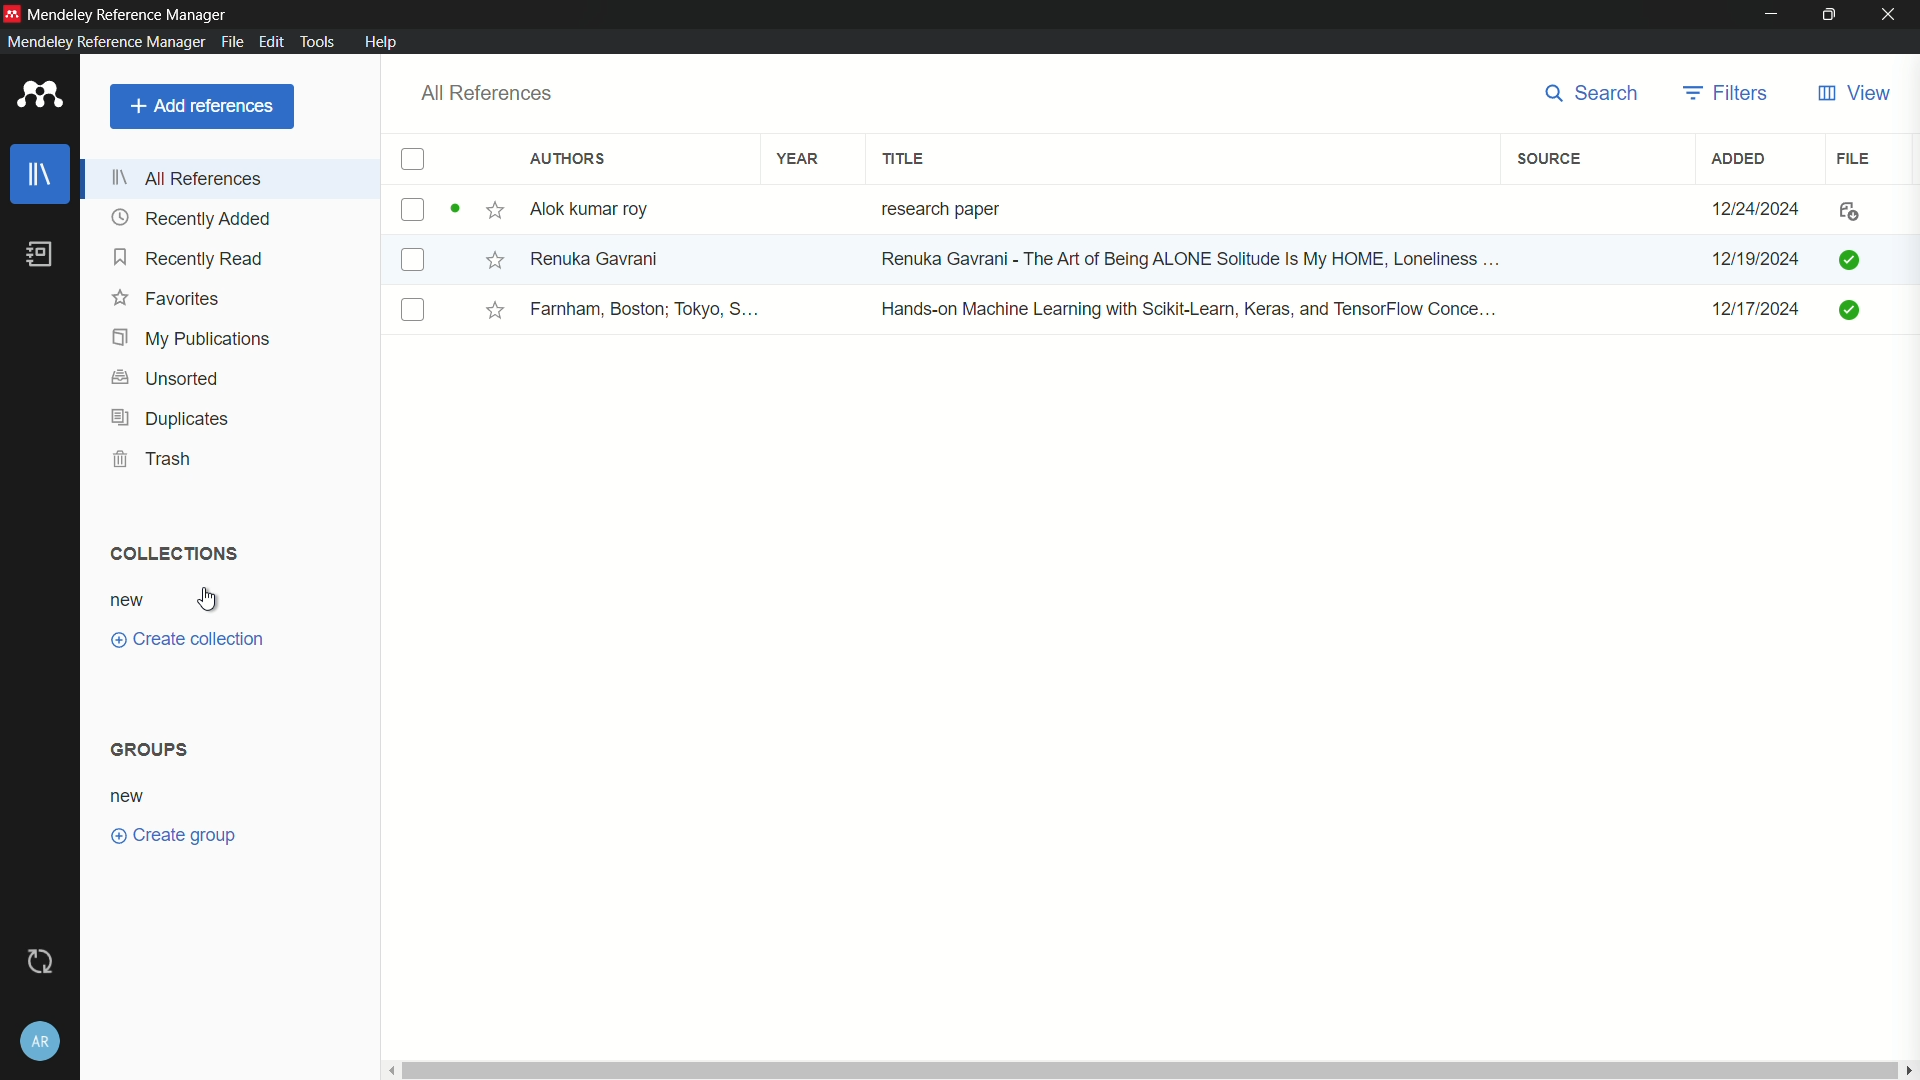 The width and height of the screenshot is (1920, 1080). What do you see at coordinates (191, 218) in the screenshot?
I see `recently added` at bounding box center [191, 218].